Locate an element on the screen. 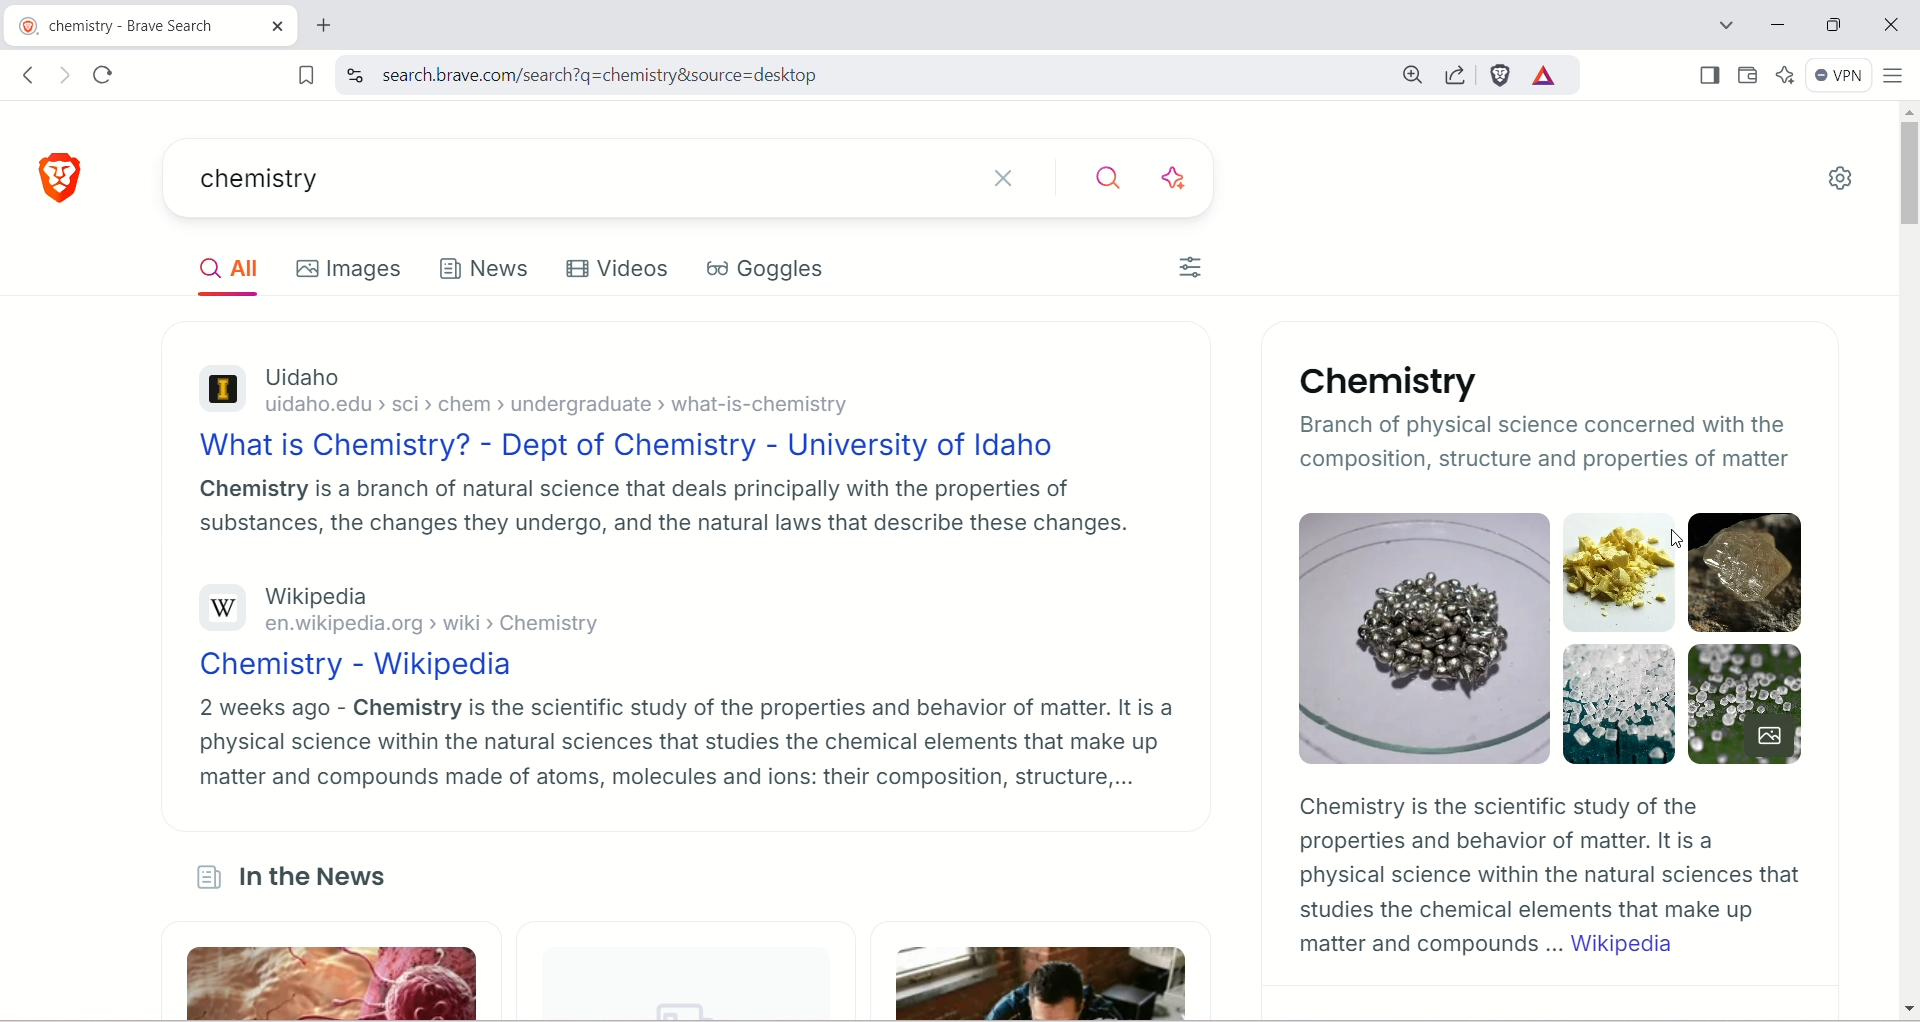 The width and height of the screenshot is (1920, 1022). new tab is located at coordinates (326, 25).